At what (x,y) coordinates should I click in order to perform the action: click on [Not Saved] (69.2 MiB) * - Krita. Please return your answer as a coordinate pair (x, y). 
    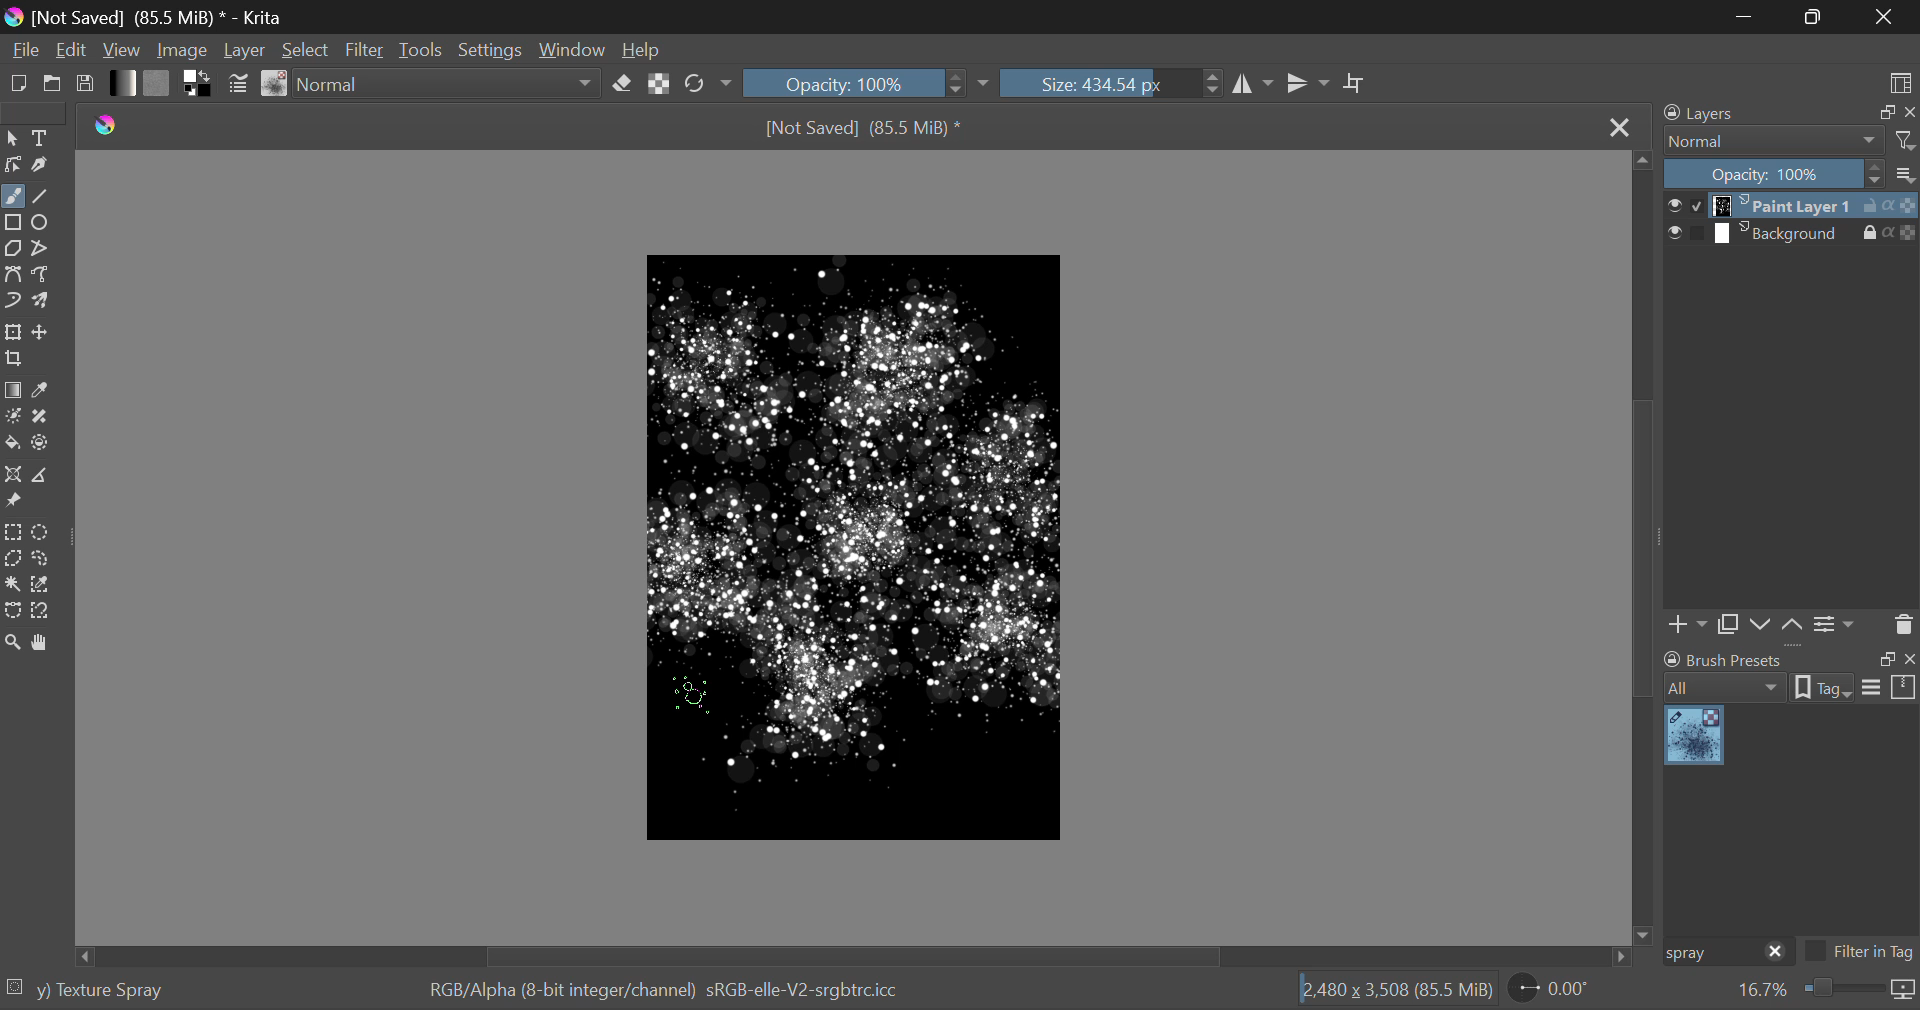
    Looking at the image, I should click on (173, 17).